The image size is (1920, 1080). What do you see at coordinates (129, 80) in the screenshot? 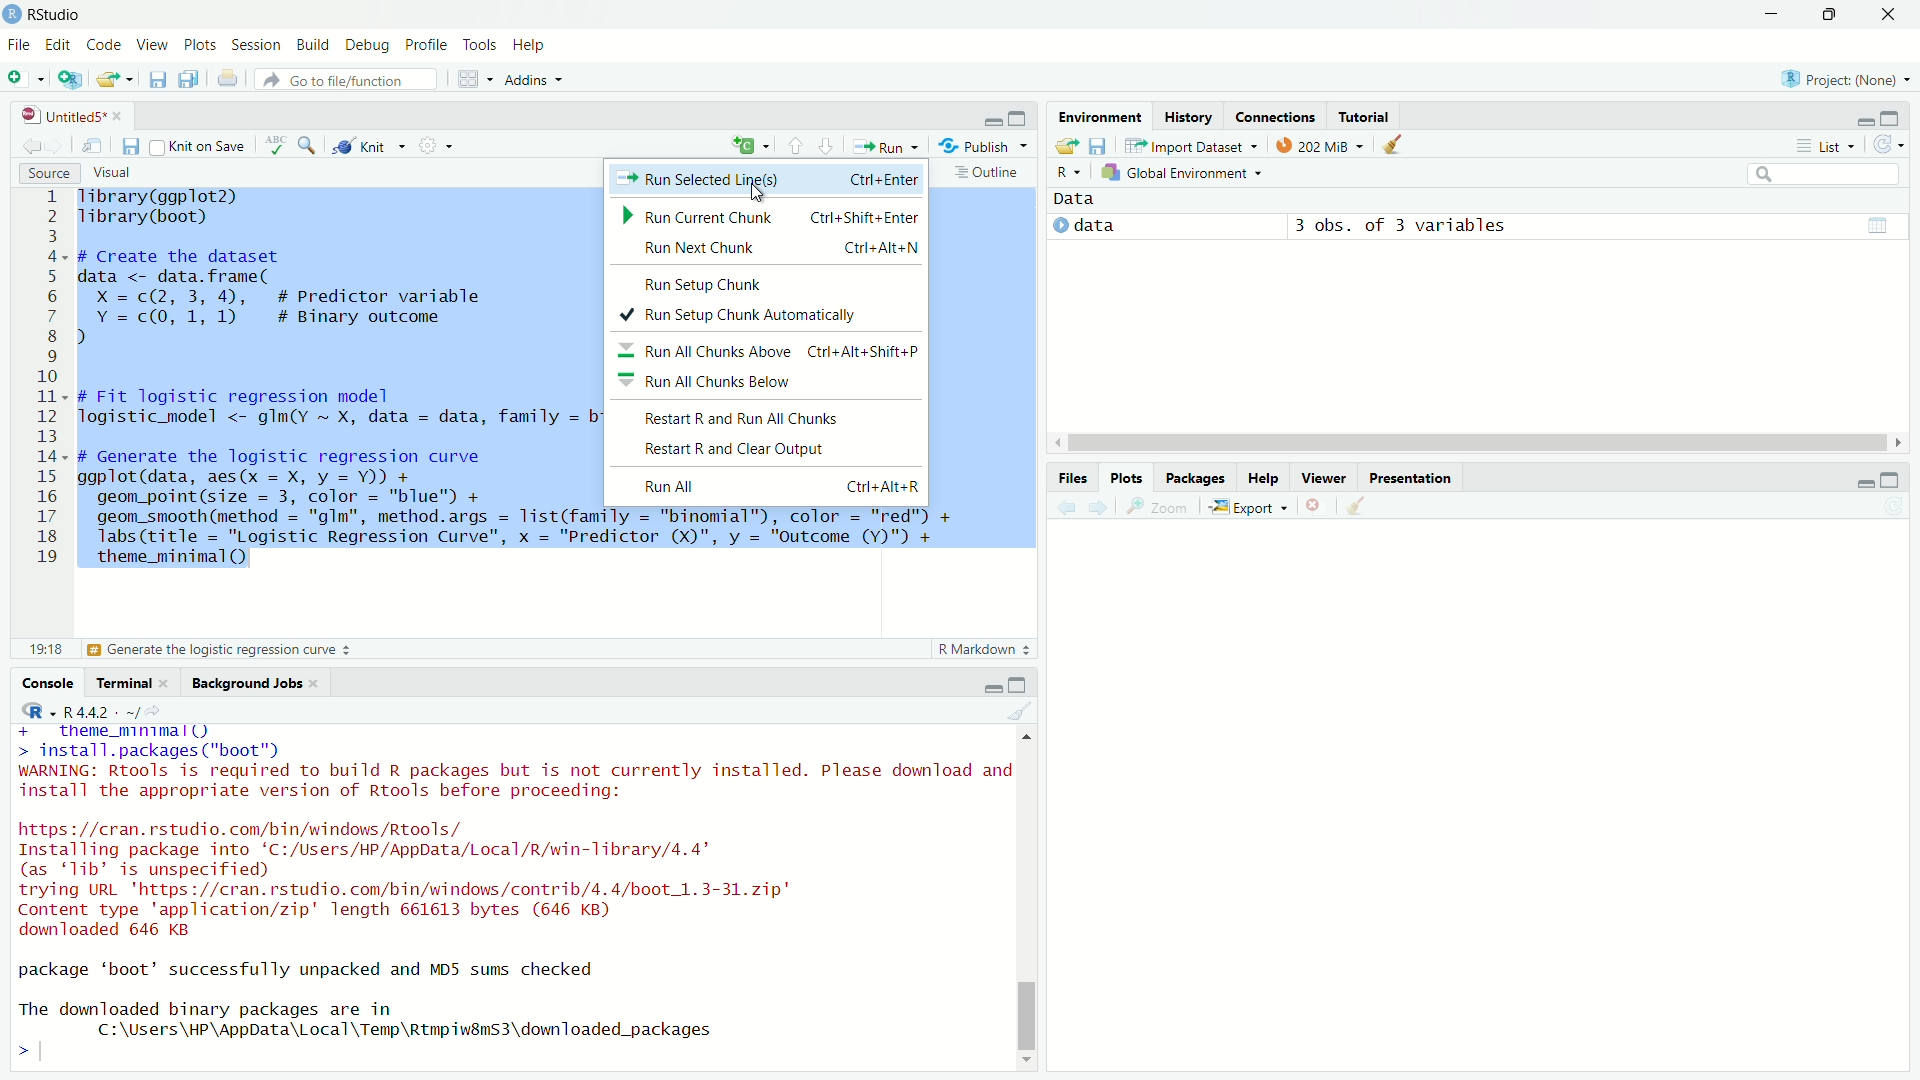
I see `Open recent files` at bounding box center [129, 80].